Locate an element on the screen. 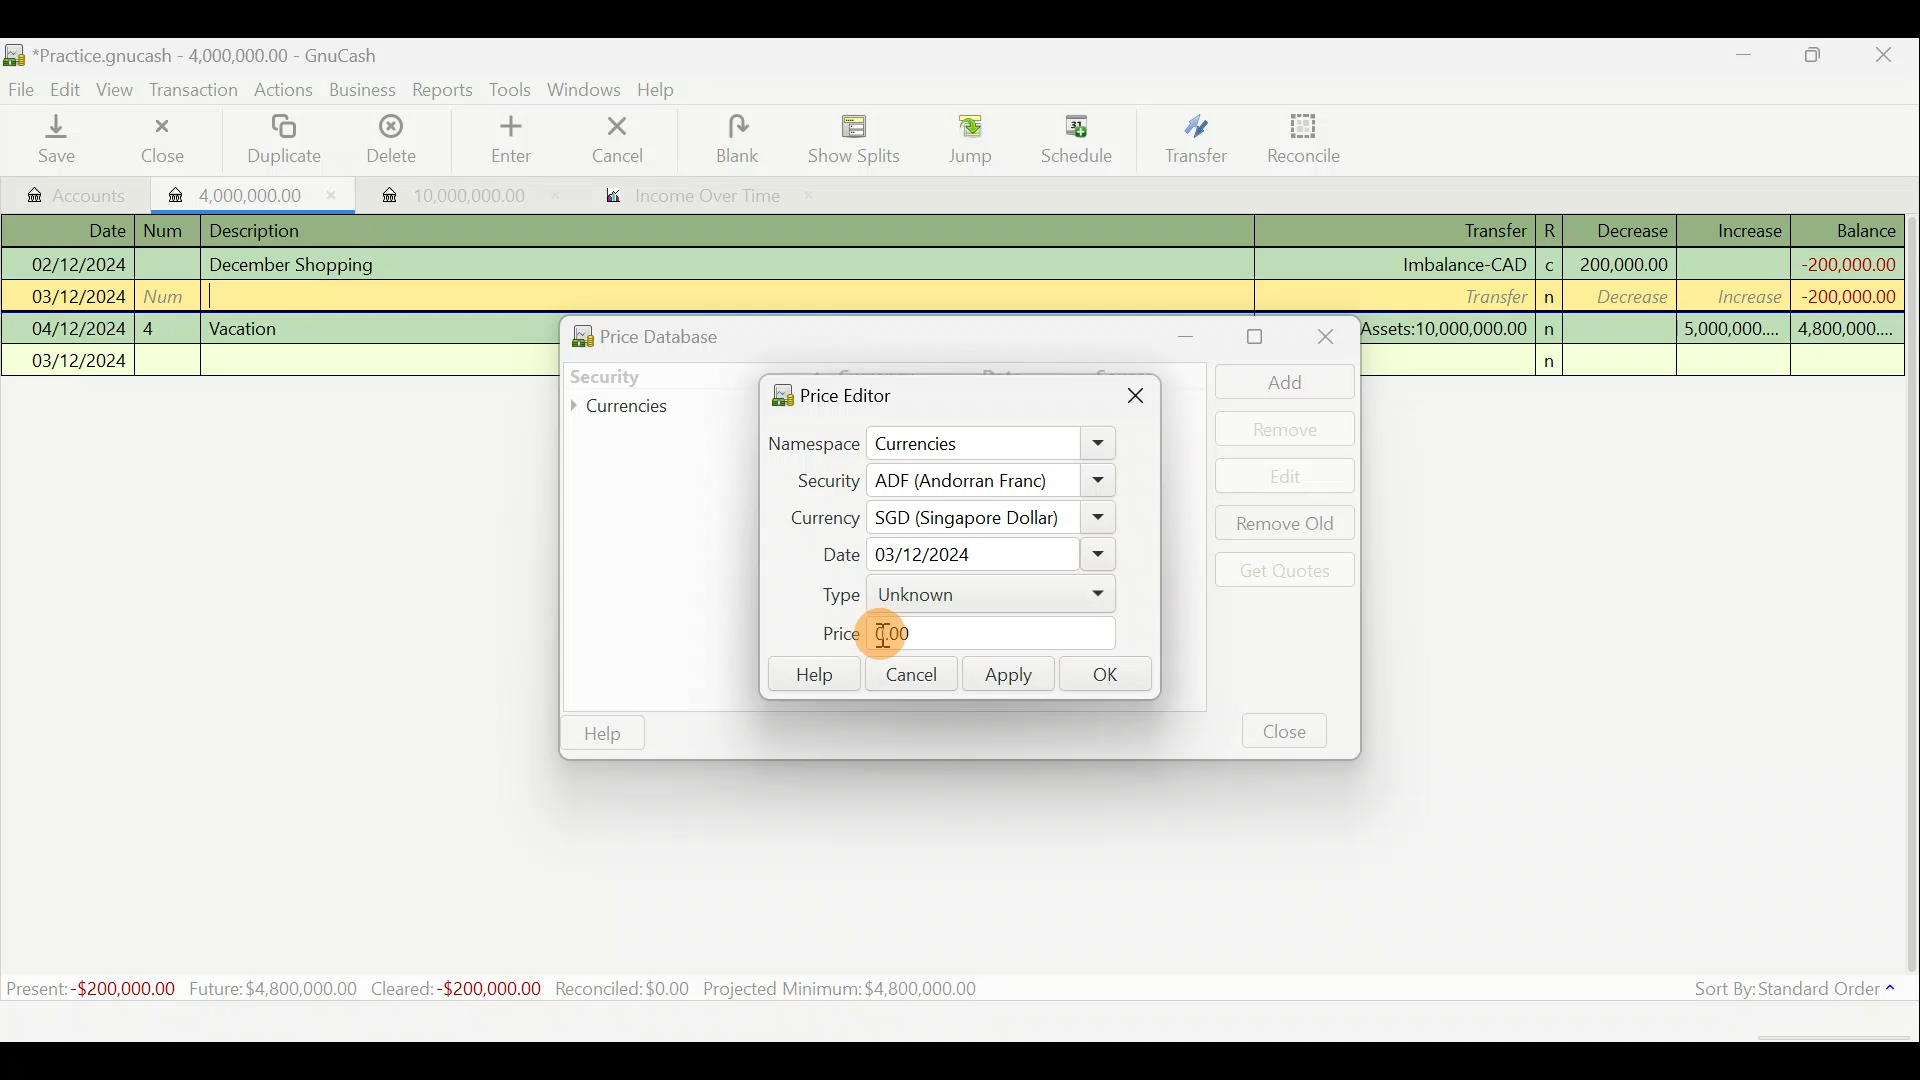 The height and width of the screenshot is (1080, 1920). Transfer is located at coordinates (1192, 142).